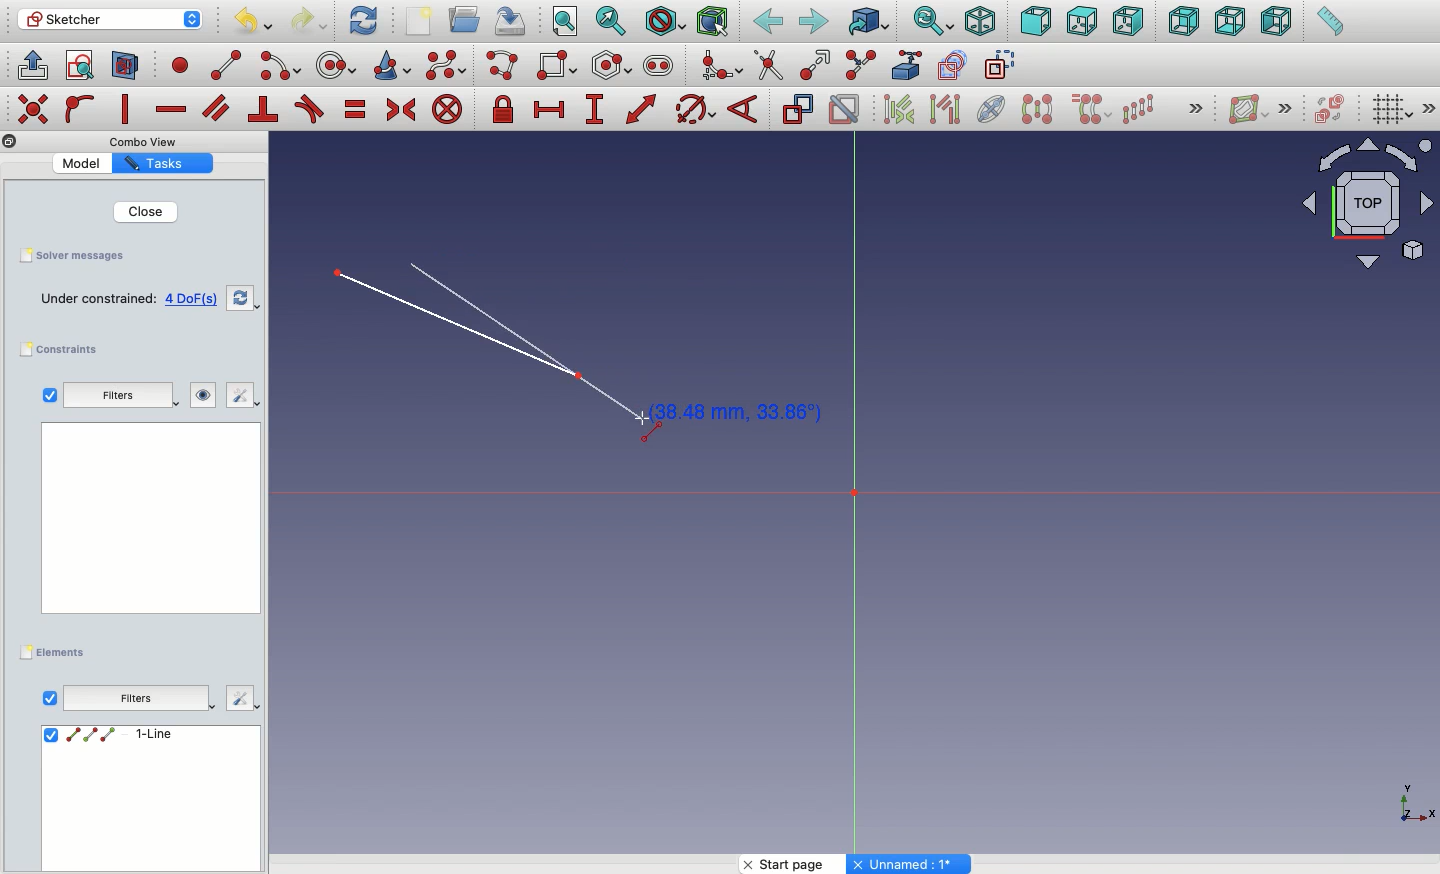 This screenshot has width=1440, height=874. Describe the element at coordinates (814, 23) in the screenshot. I see `Forward` at that location.